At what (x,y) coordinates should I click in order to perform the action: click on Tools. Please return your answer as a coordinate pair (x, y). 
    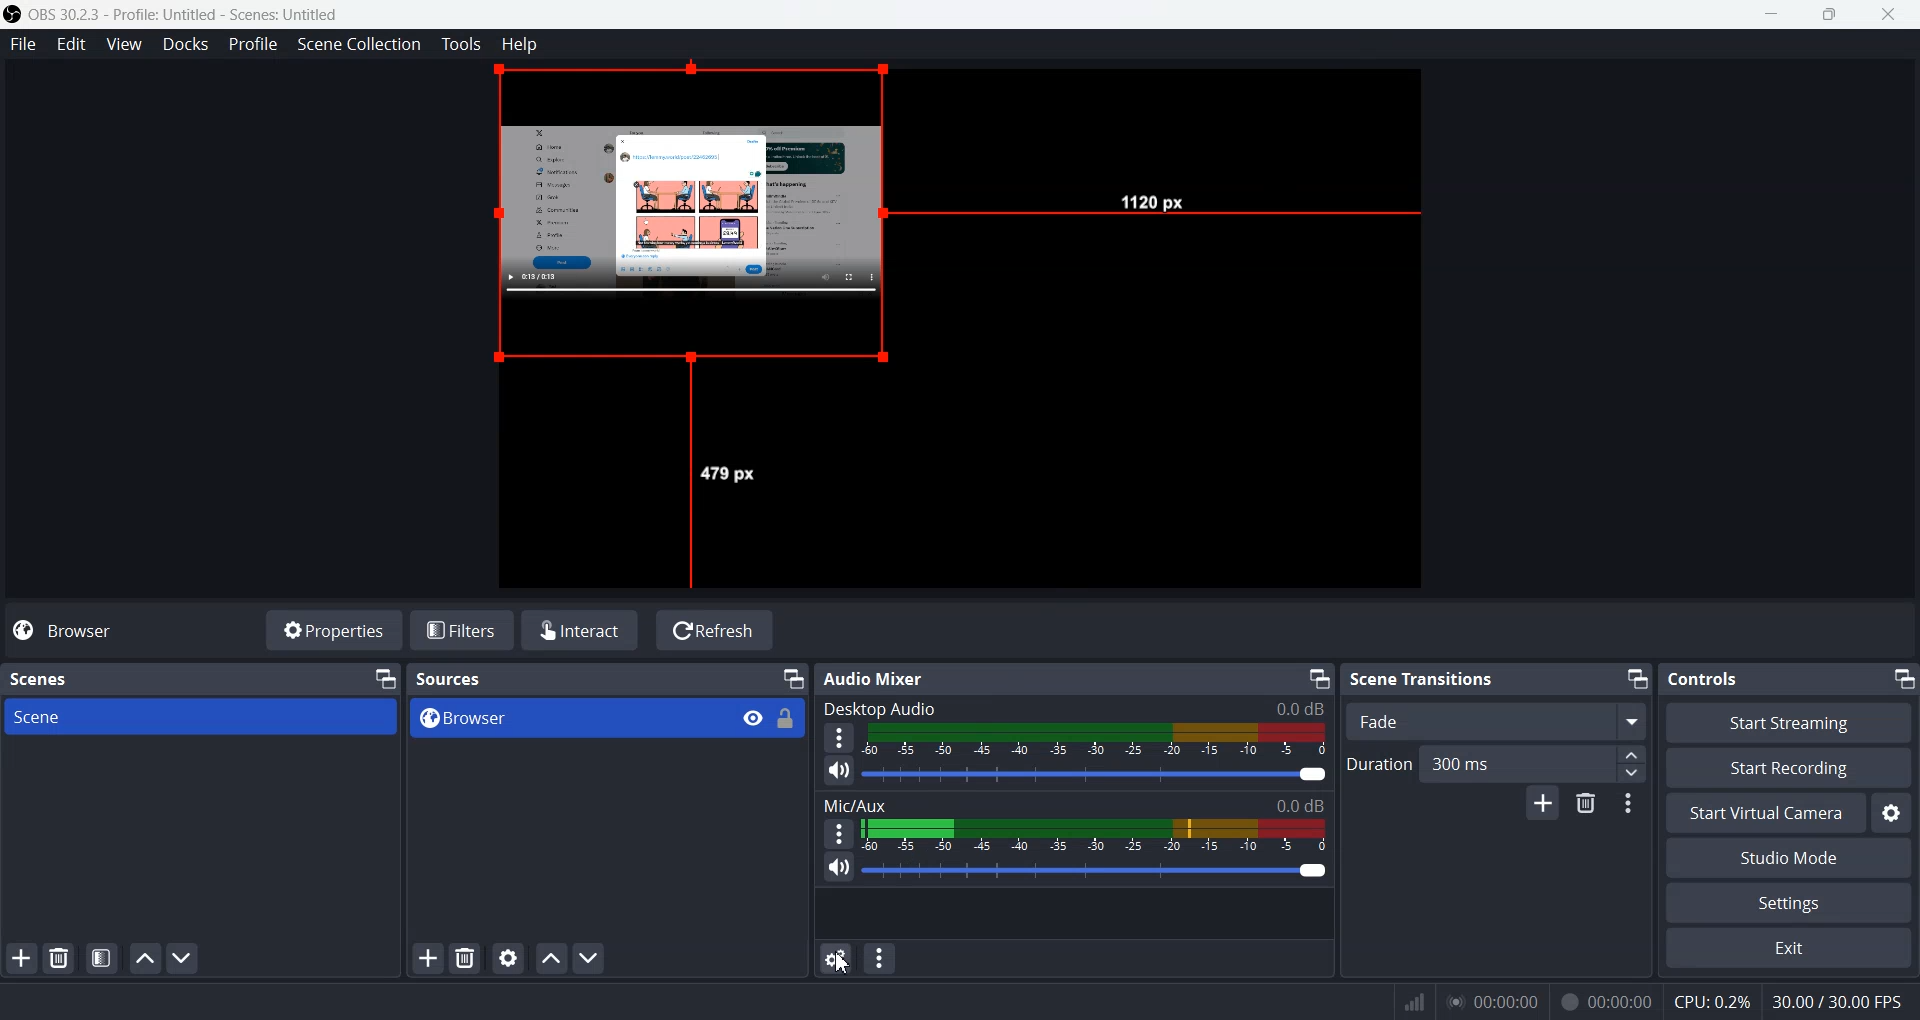
    Looking at the image, I should click on (462, 44).